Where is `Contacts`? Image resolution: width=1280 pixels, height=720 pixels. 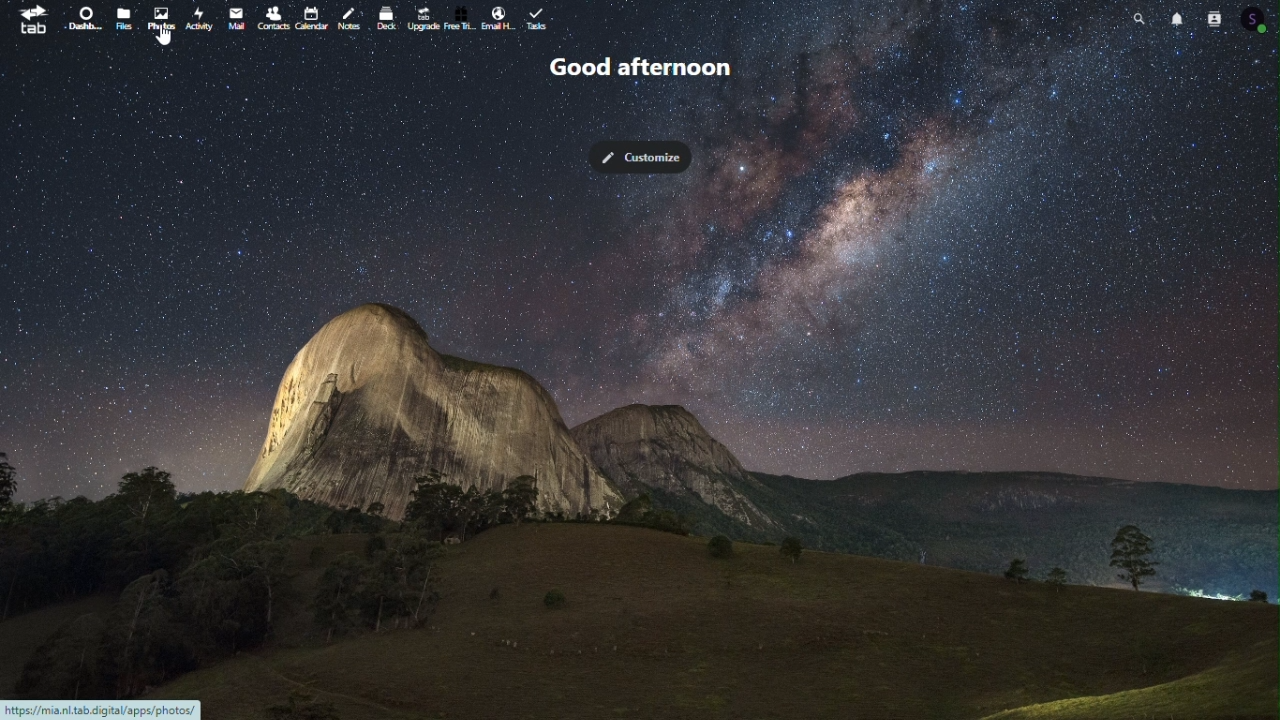
Contacts is located at coordinates (1211, 19).